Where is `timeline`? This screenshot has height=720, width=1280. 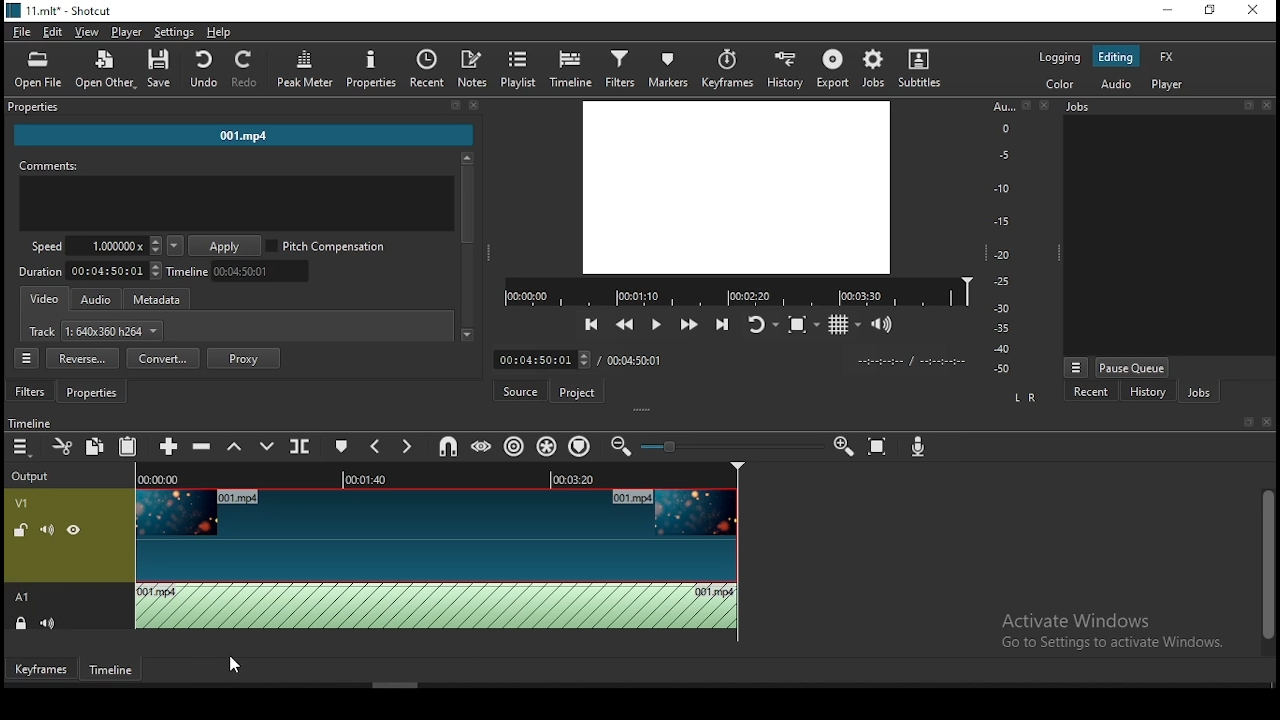 timeline is located at coordinates (735, 290).